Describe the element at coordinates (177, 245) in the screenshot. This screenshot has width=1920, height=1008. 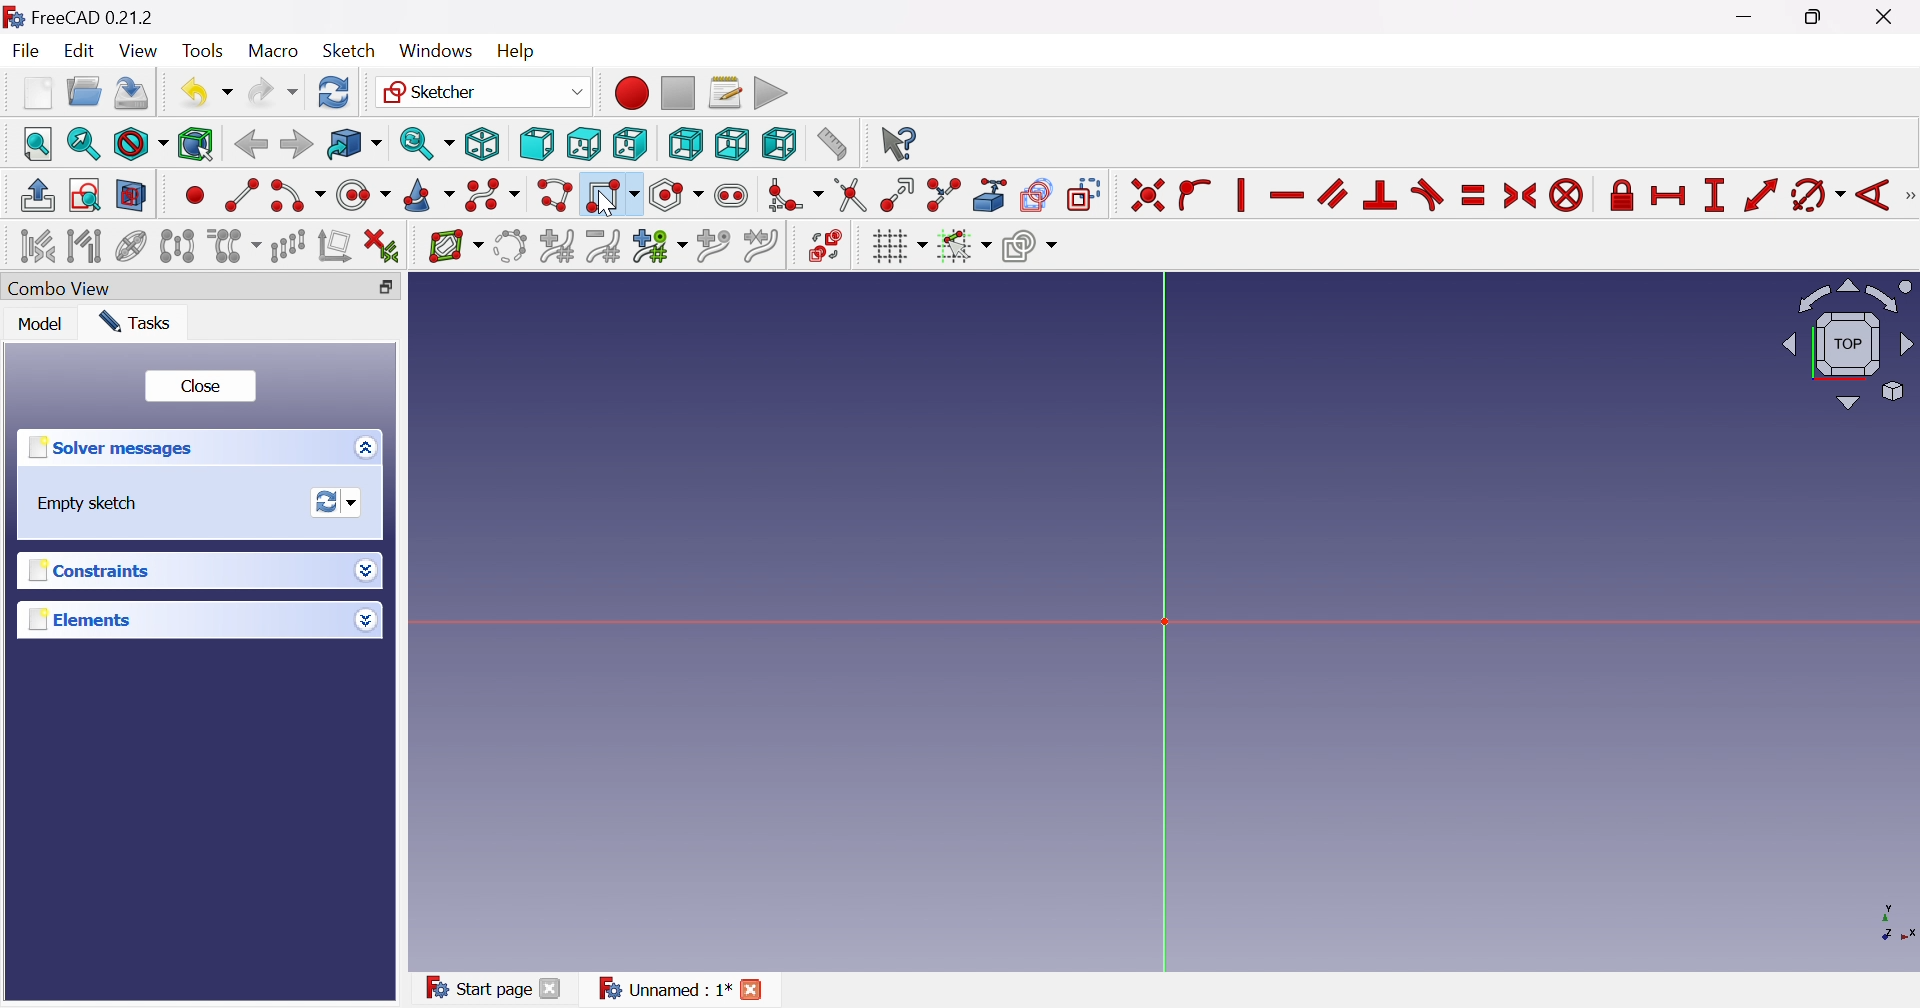
I see `Symmetry` at that location.